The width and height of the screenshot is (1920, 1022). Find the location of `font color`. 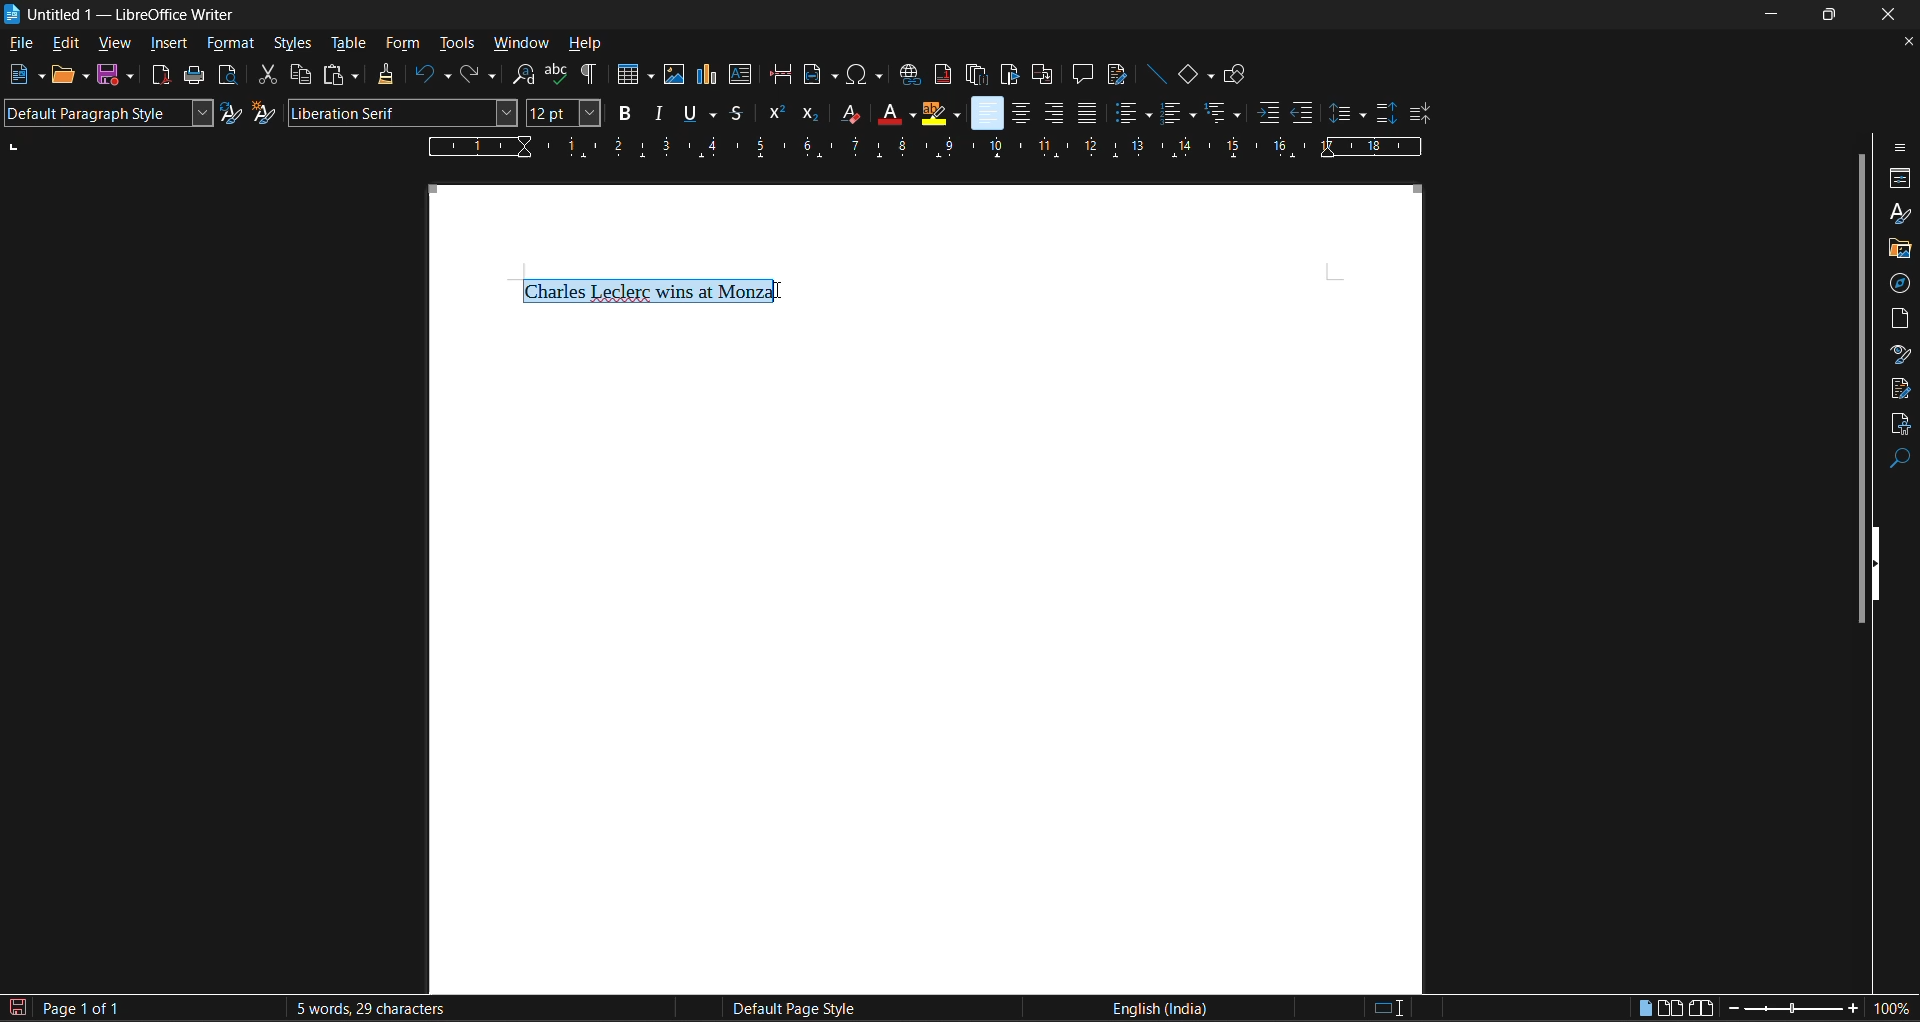

font color is located at coordinates (882, 113).